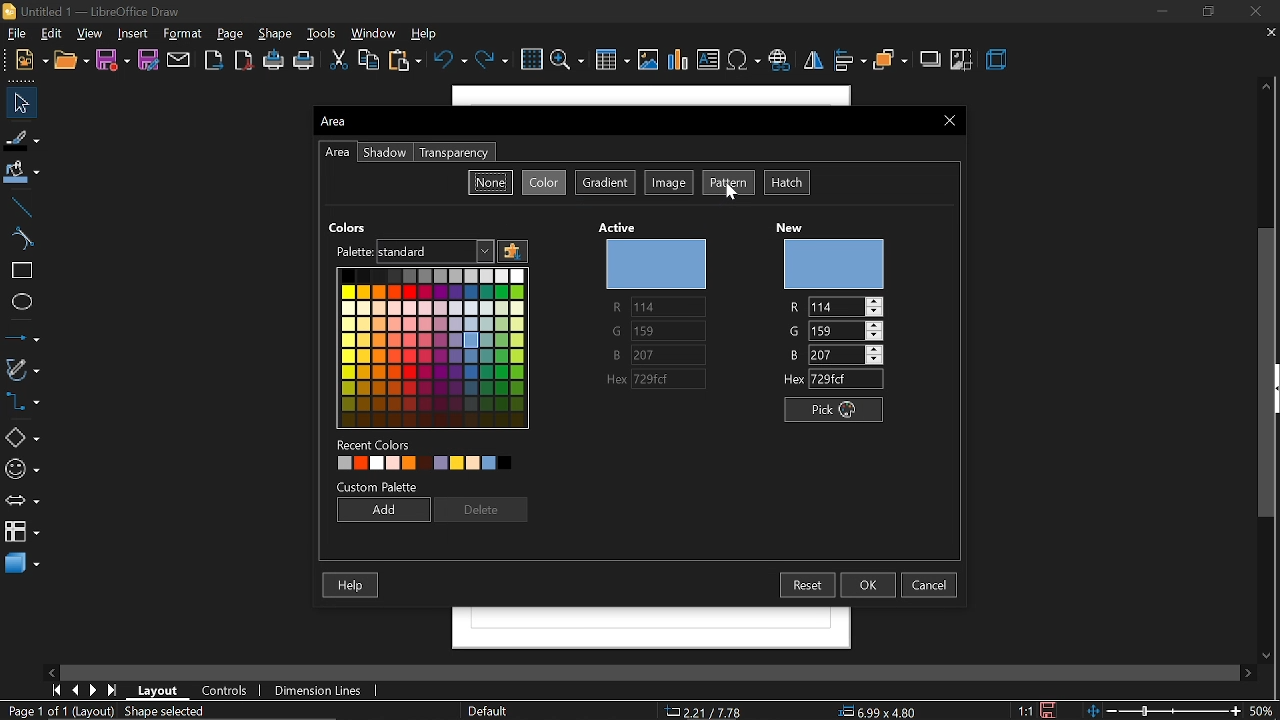  Describe the element at coordinates (890, 61) in the screenshot. I see `arrange` at that location.